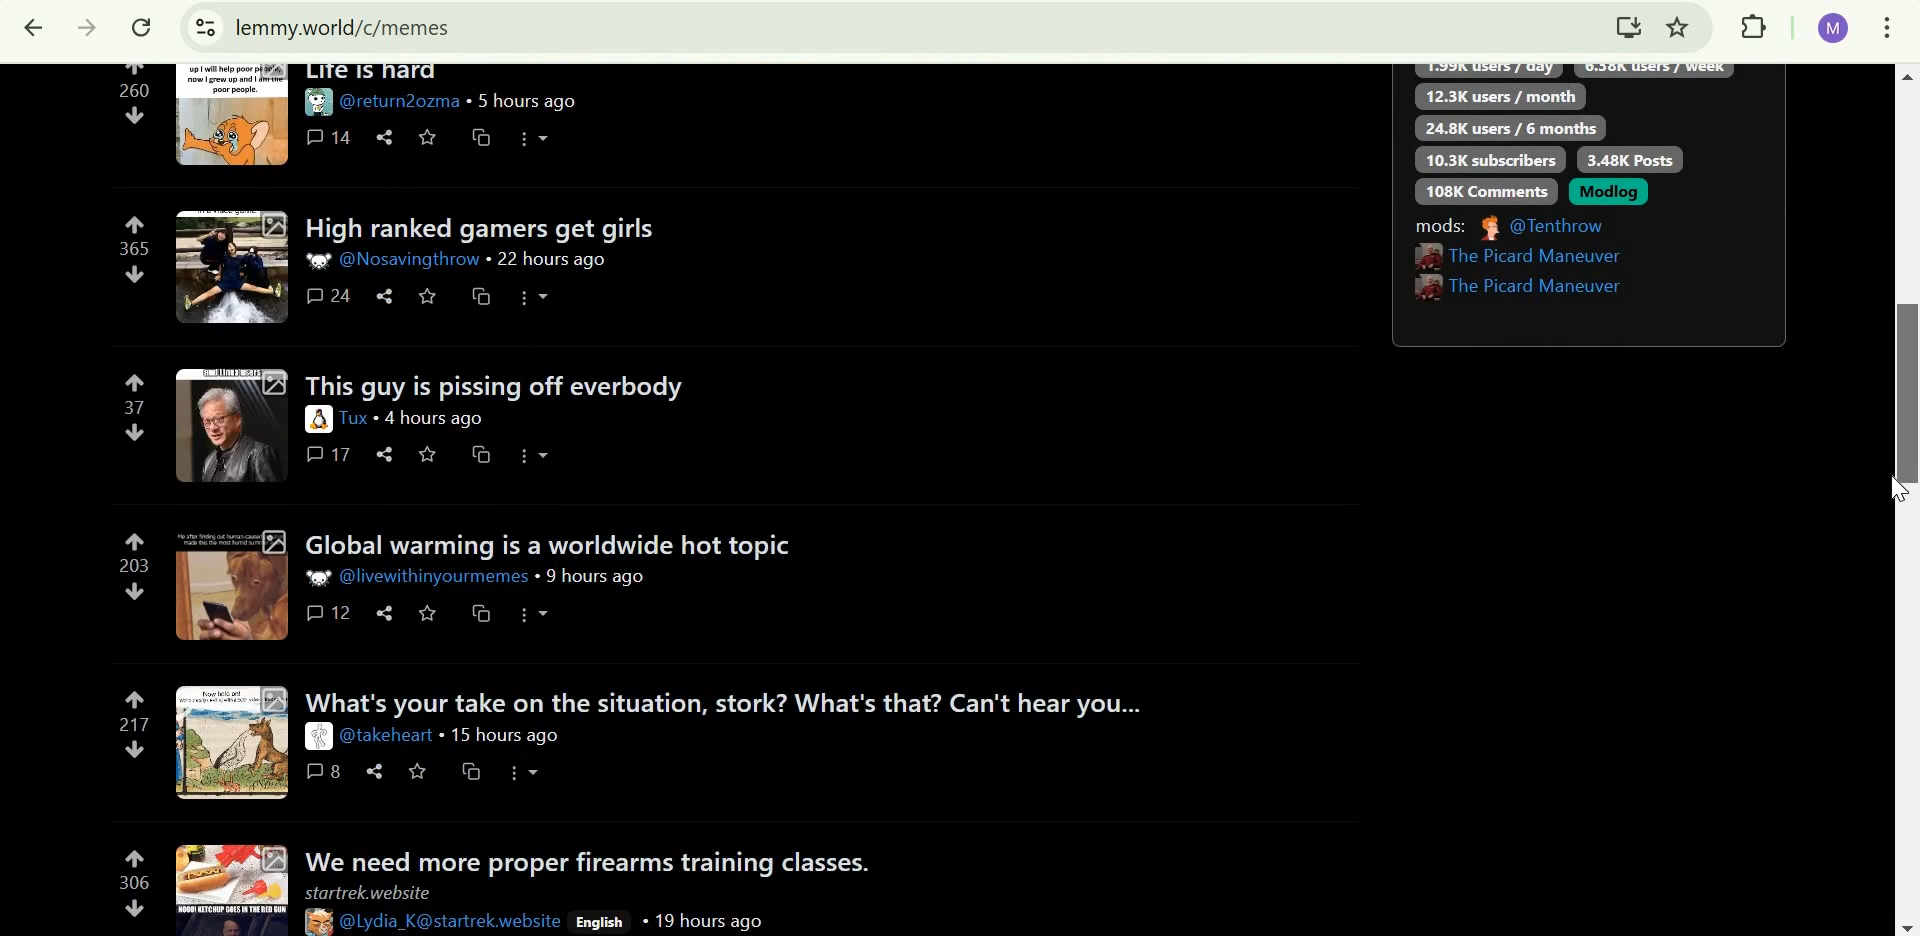 The width and height of the screenshot is (1920, 936). I want to click on This is guys is pissing off everybody, so click(493, 383).